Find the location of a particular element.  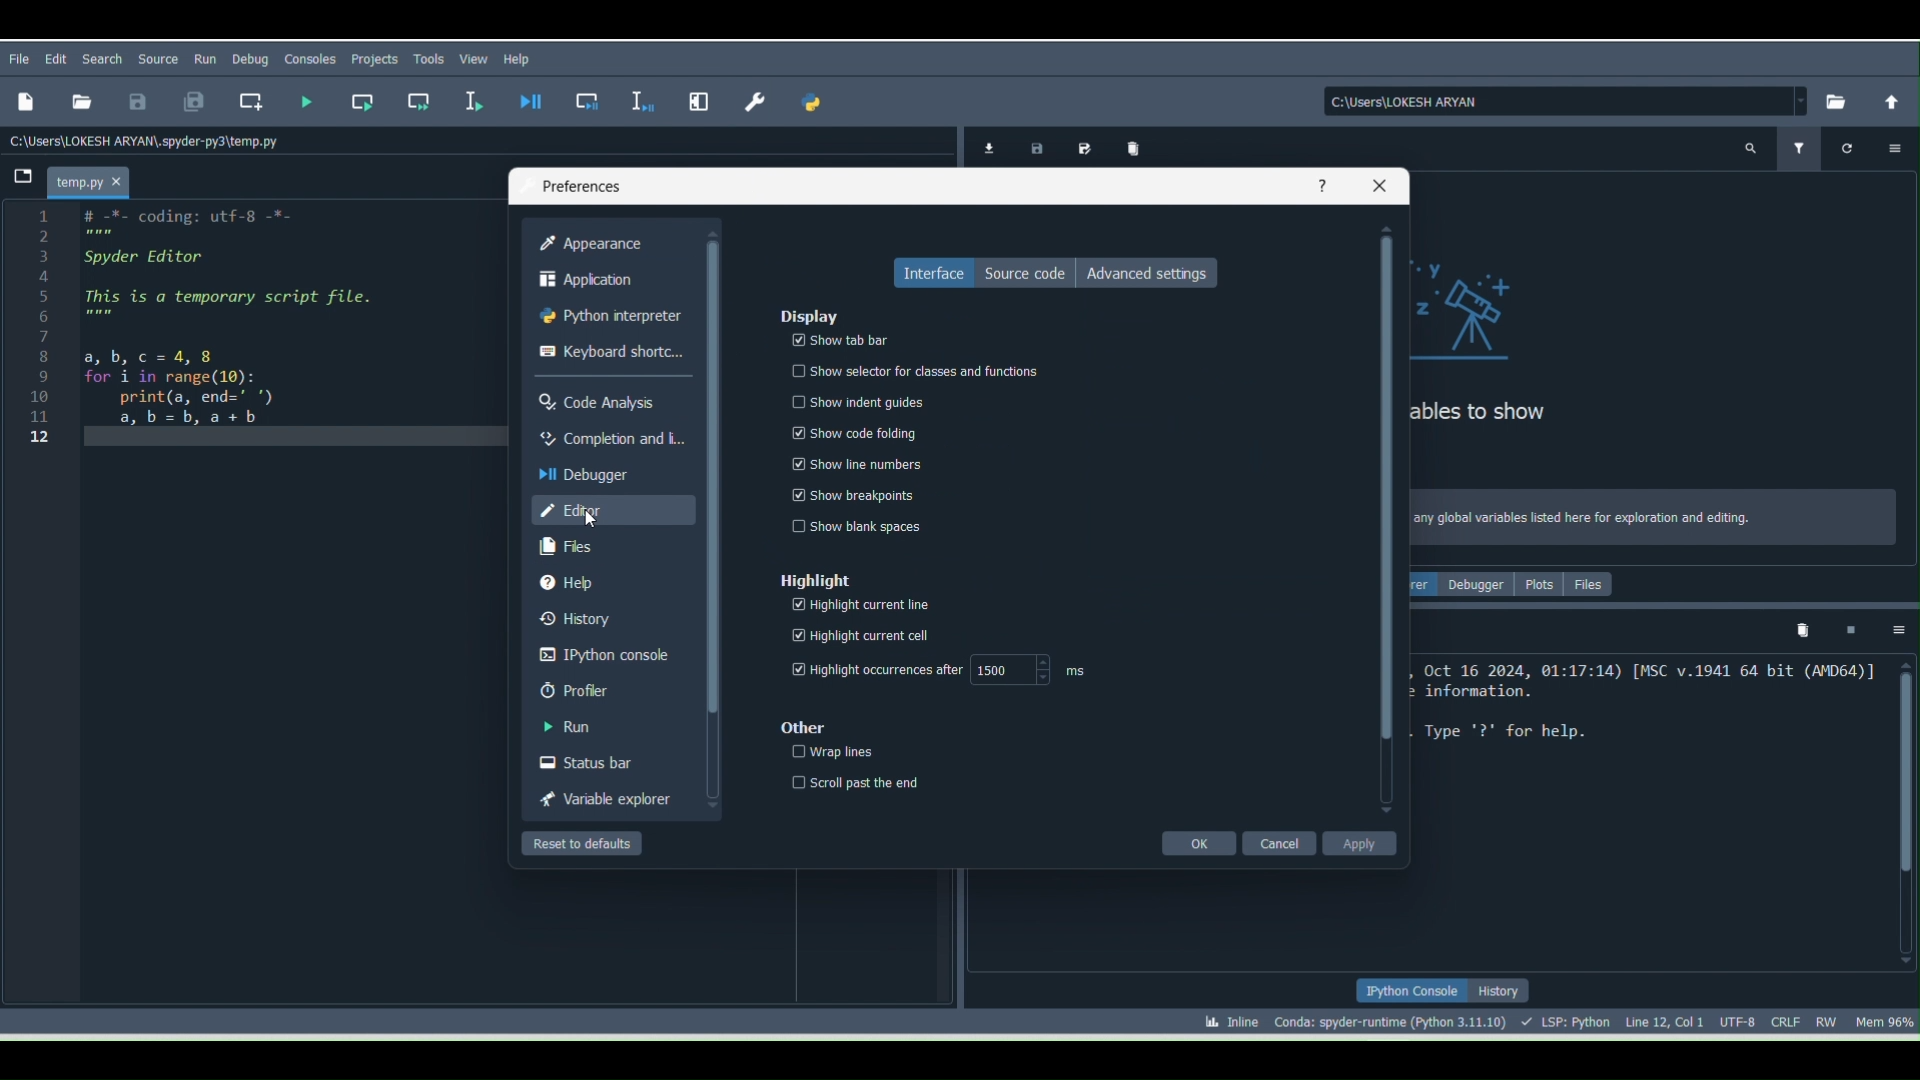

Run current cell( Ctrl + Return) is located at coordinates (361, 98).